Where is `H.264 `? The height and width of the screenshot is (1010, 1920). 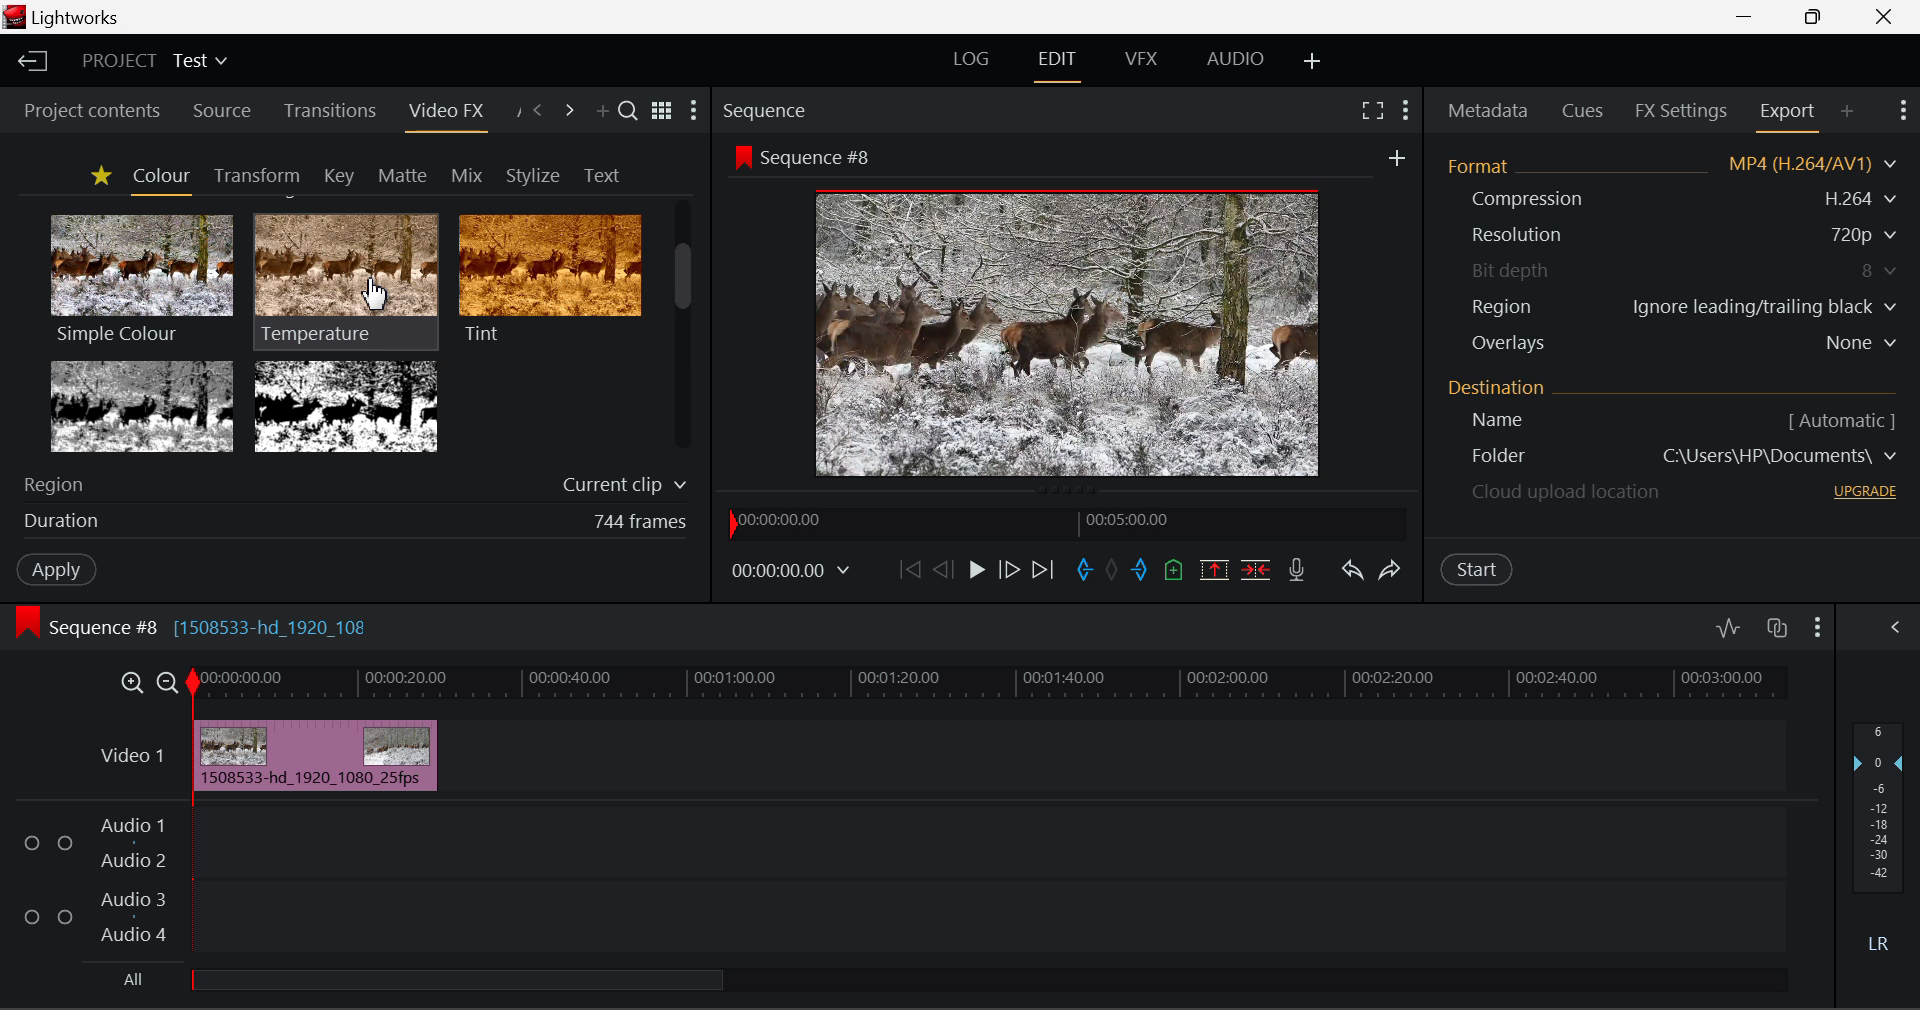 H.264  is located at coordinates (1864, 198).